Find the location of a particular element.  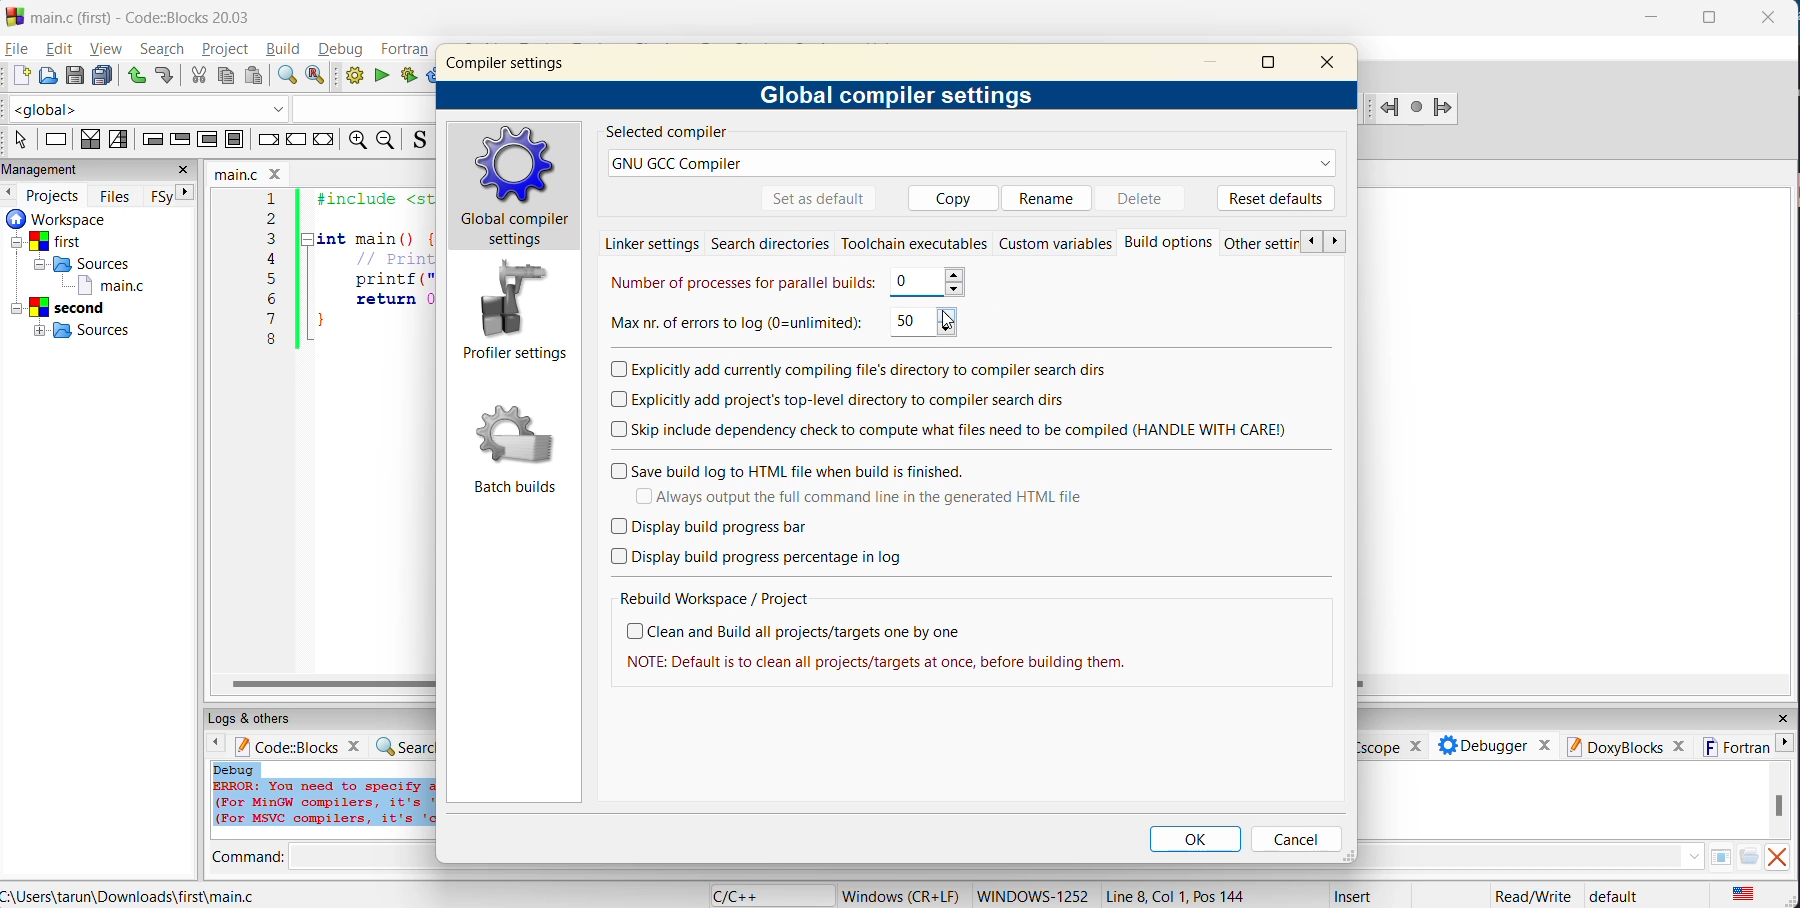

Line 8, Col 1, Pos 144 is located at coordinates (1176, 895).